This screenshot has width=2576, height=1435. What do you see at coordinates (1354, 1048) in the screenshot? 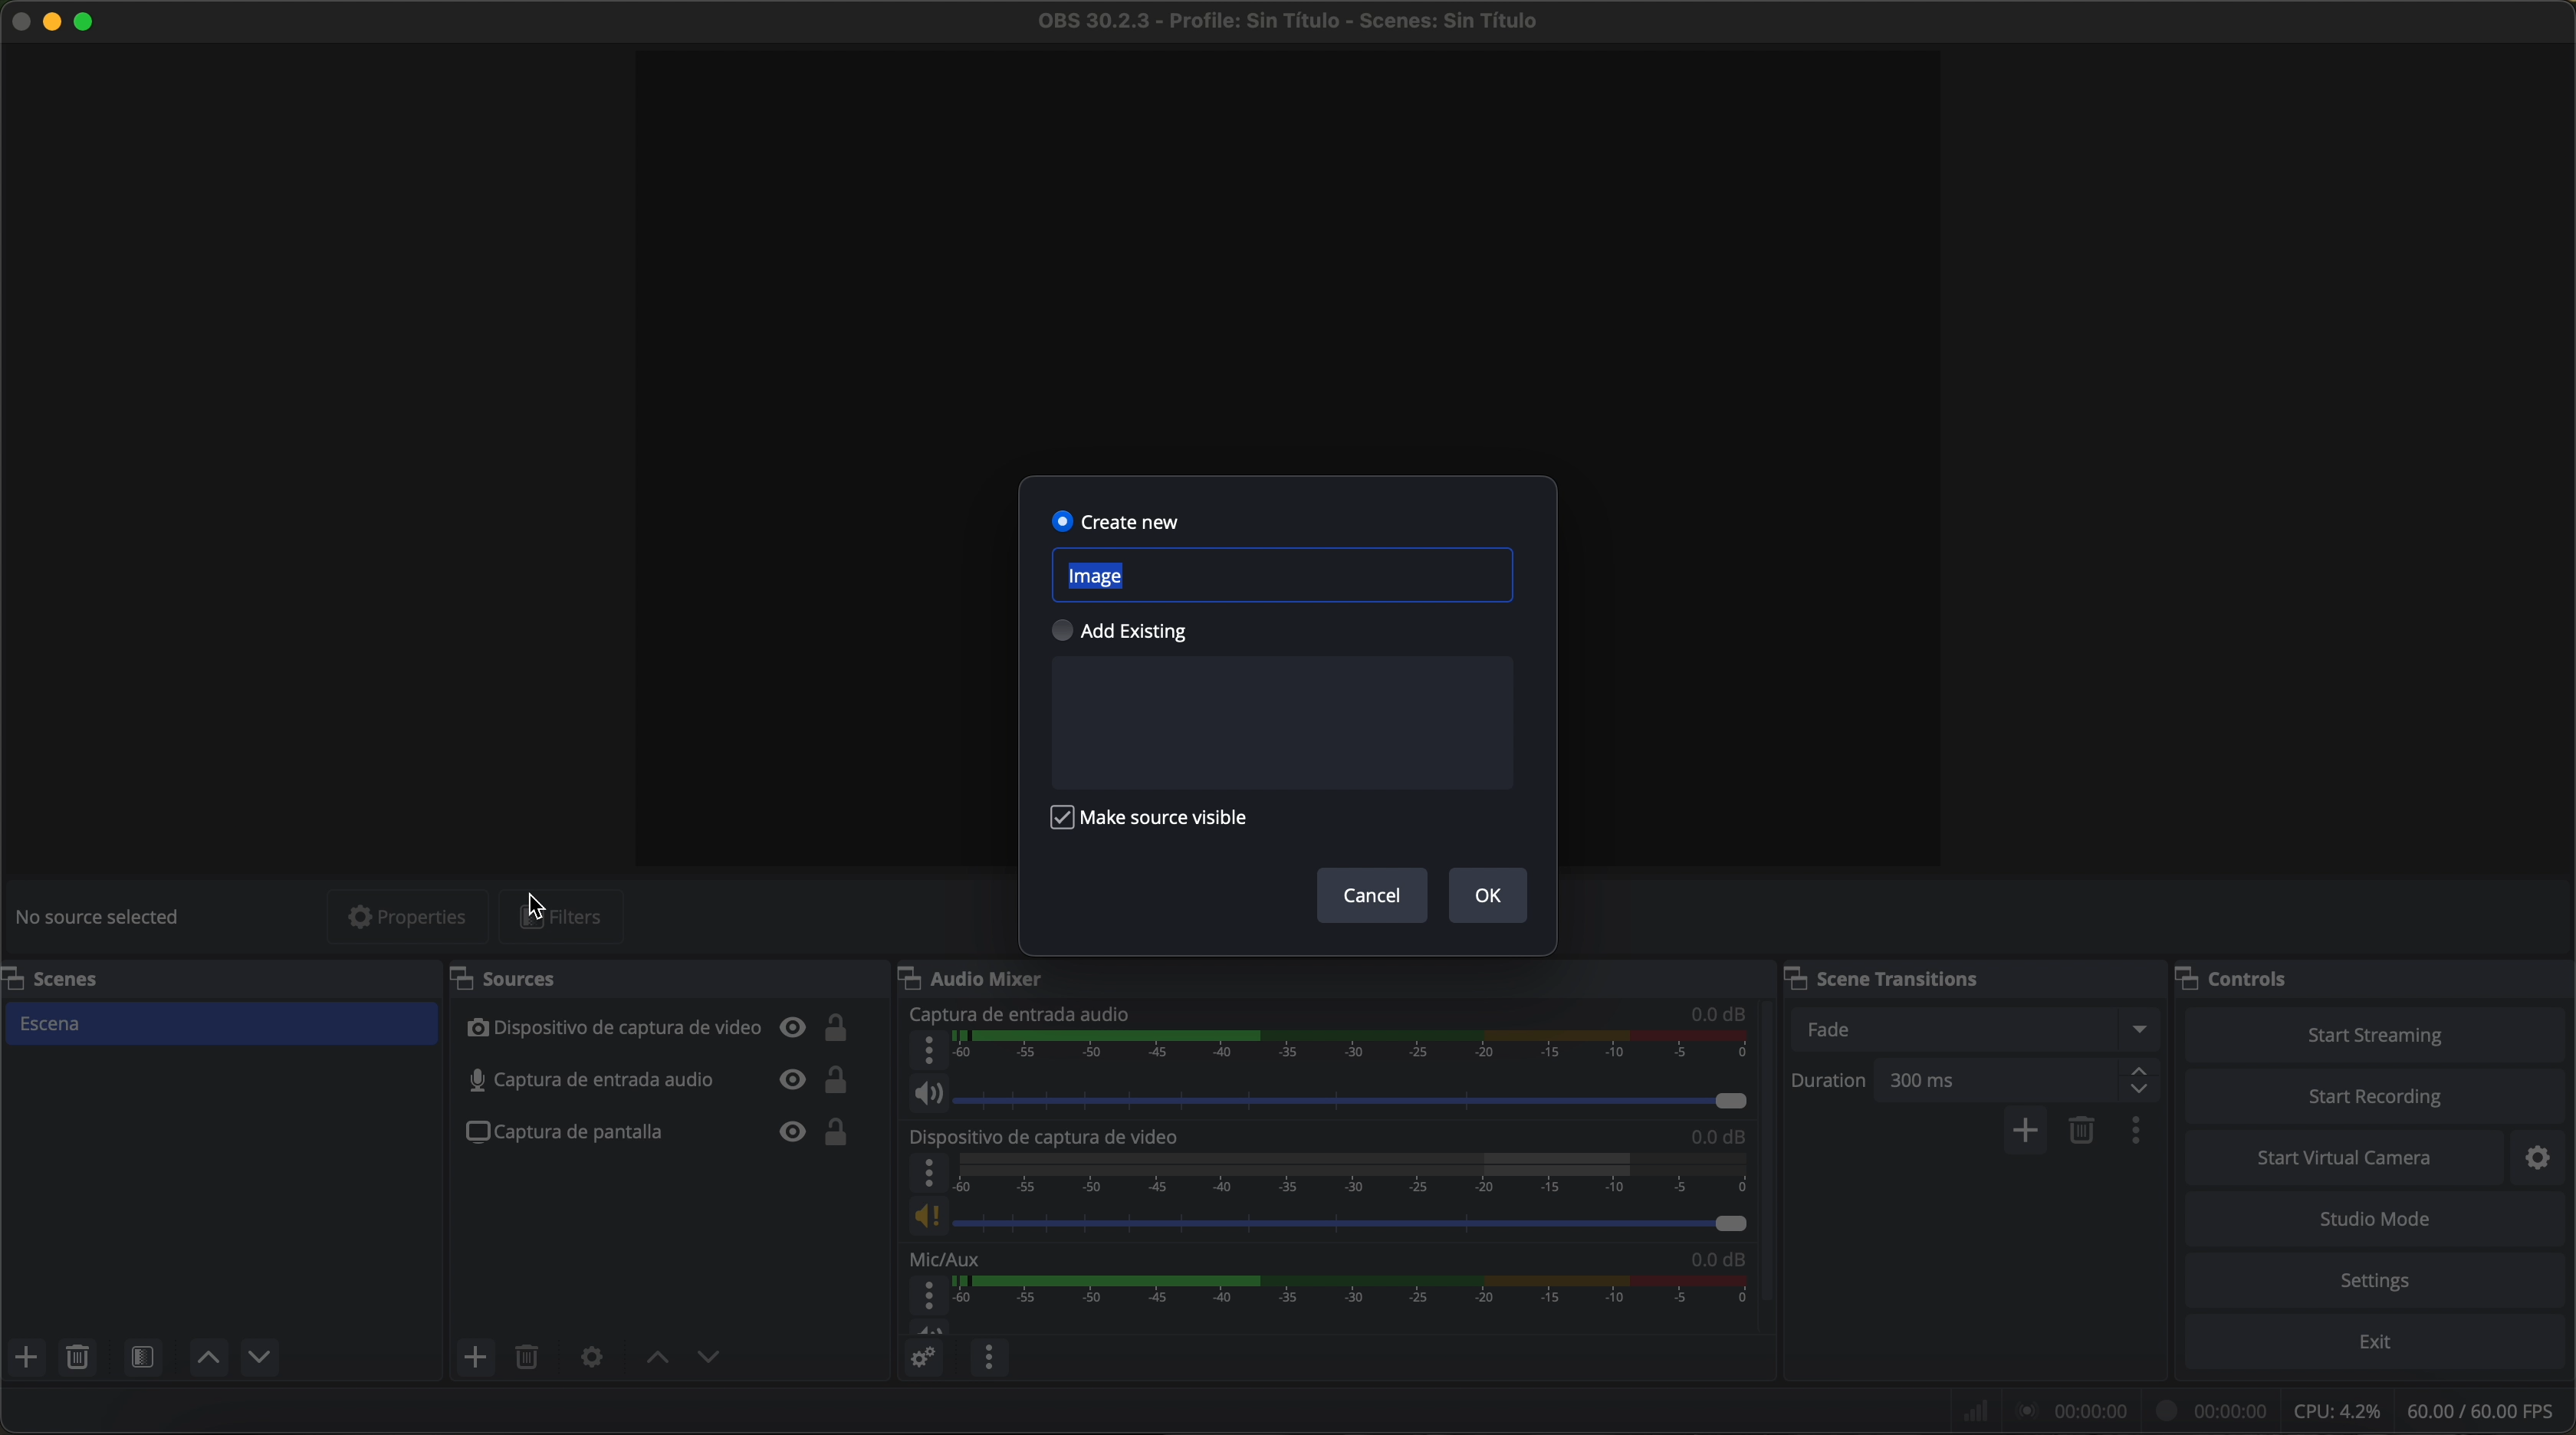
I see `timeline` at bounding box center [1354, 1048].